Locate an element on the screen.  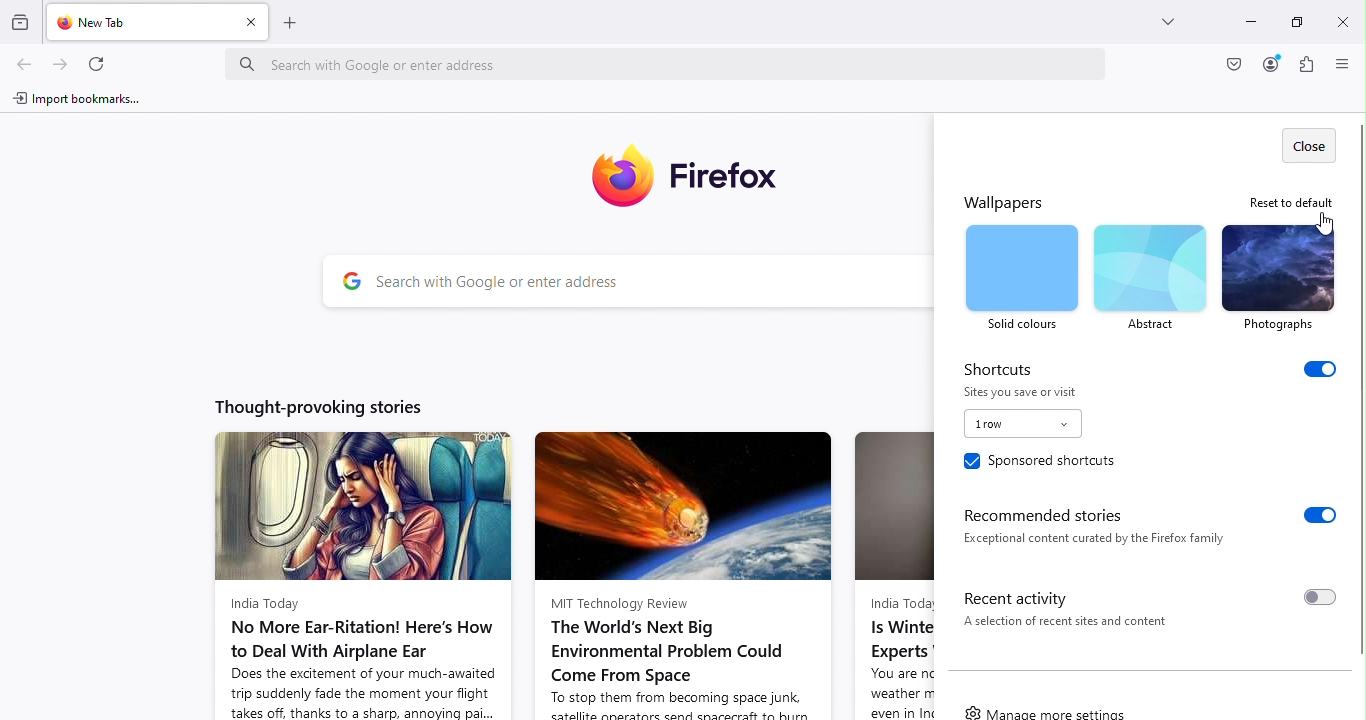
Recommended stories is located at coordinates (1141, 526).